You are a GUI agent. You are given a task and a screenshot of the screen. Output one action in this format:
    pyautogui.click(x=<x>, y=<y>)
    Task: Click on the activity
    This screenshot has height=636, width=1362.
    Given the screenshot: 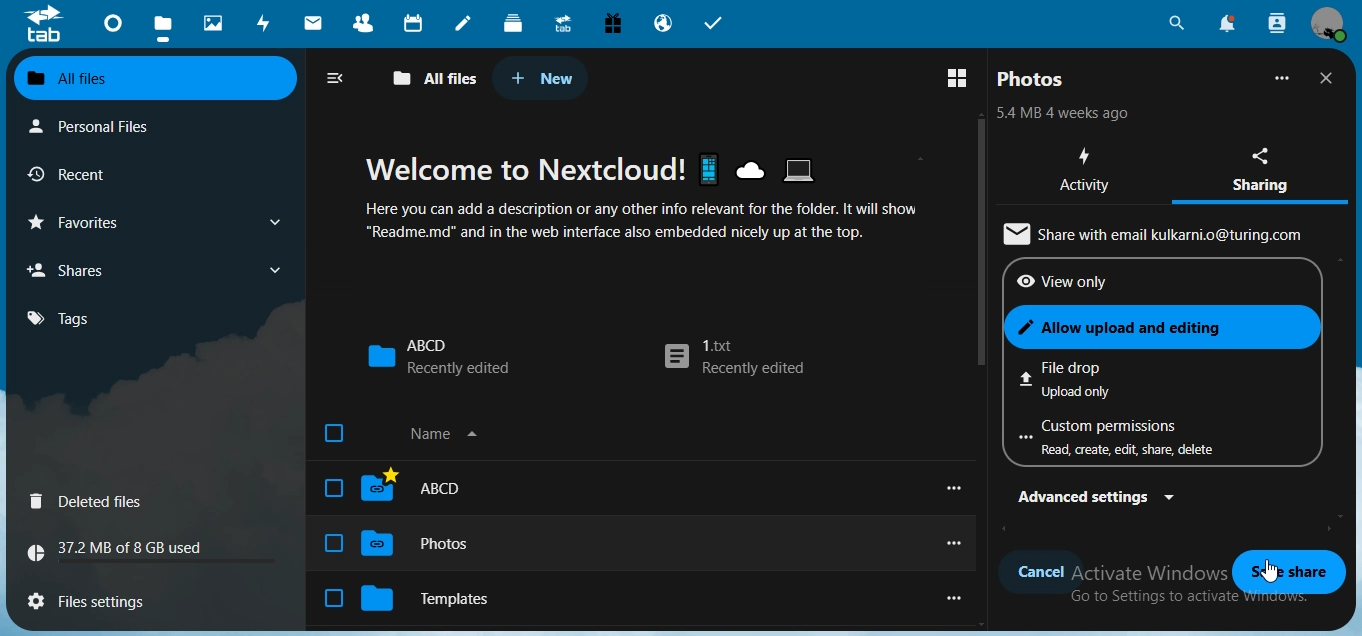 What is the action you would take?
    pyautogui.click(x=1088, y=172)
    